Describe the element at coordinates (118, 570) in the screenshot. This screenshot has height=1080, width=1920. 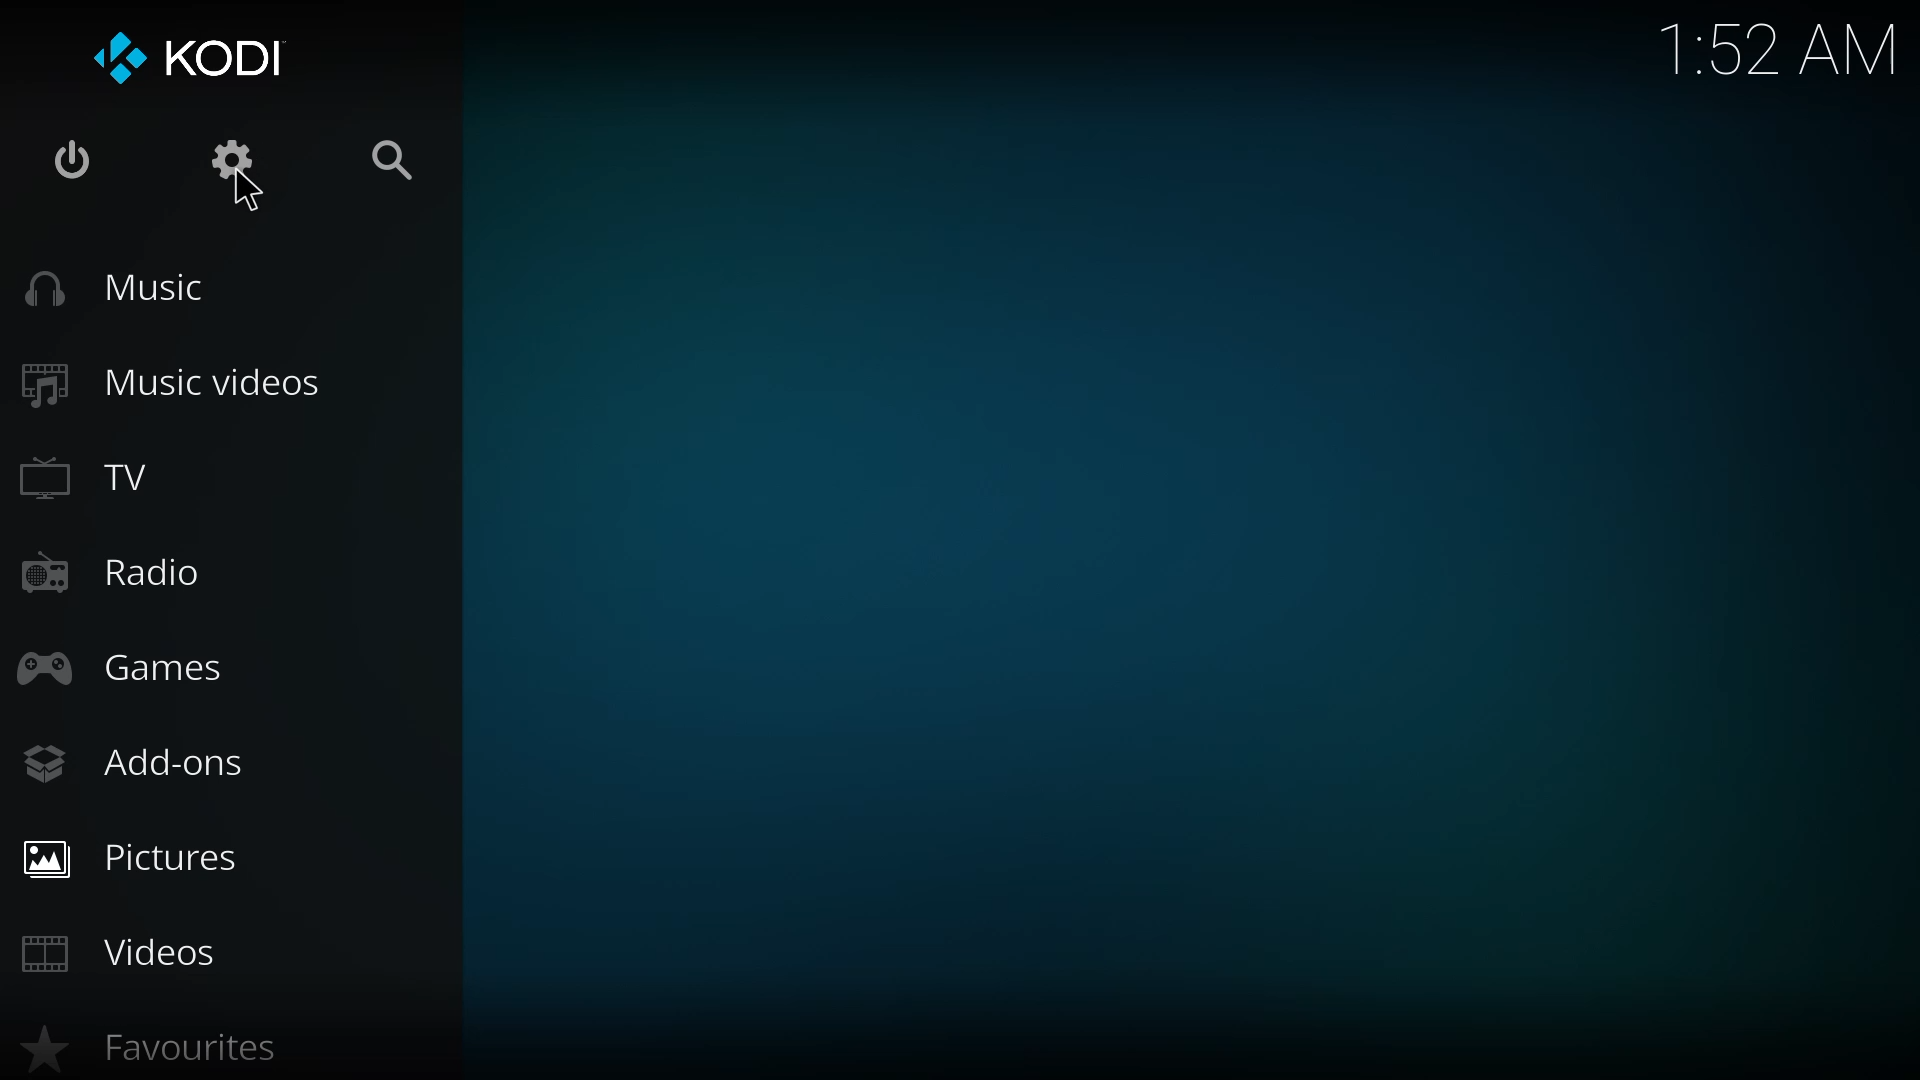
I see `radio` at that location.